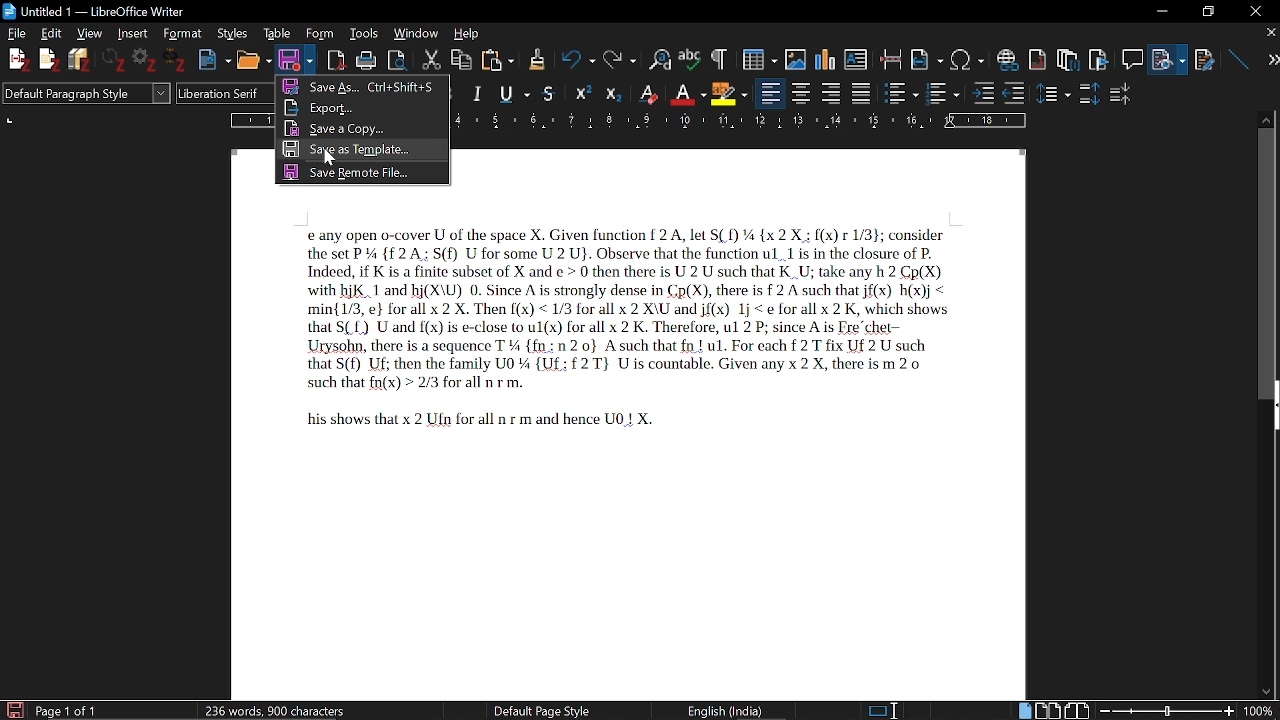 Image resolution: width=1280 pixels, height=720 pixels. What do you see at coordinates (463, 58) in the screenshot?
I see `Copy` at bounding box center [463, 58].